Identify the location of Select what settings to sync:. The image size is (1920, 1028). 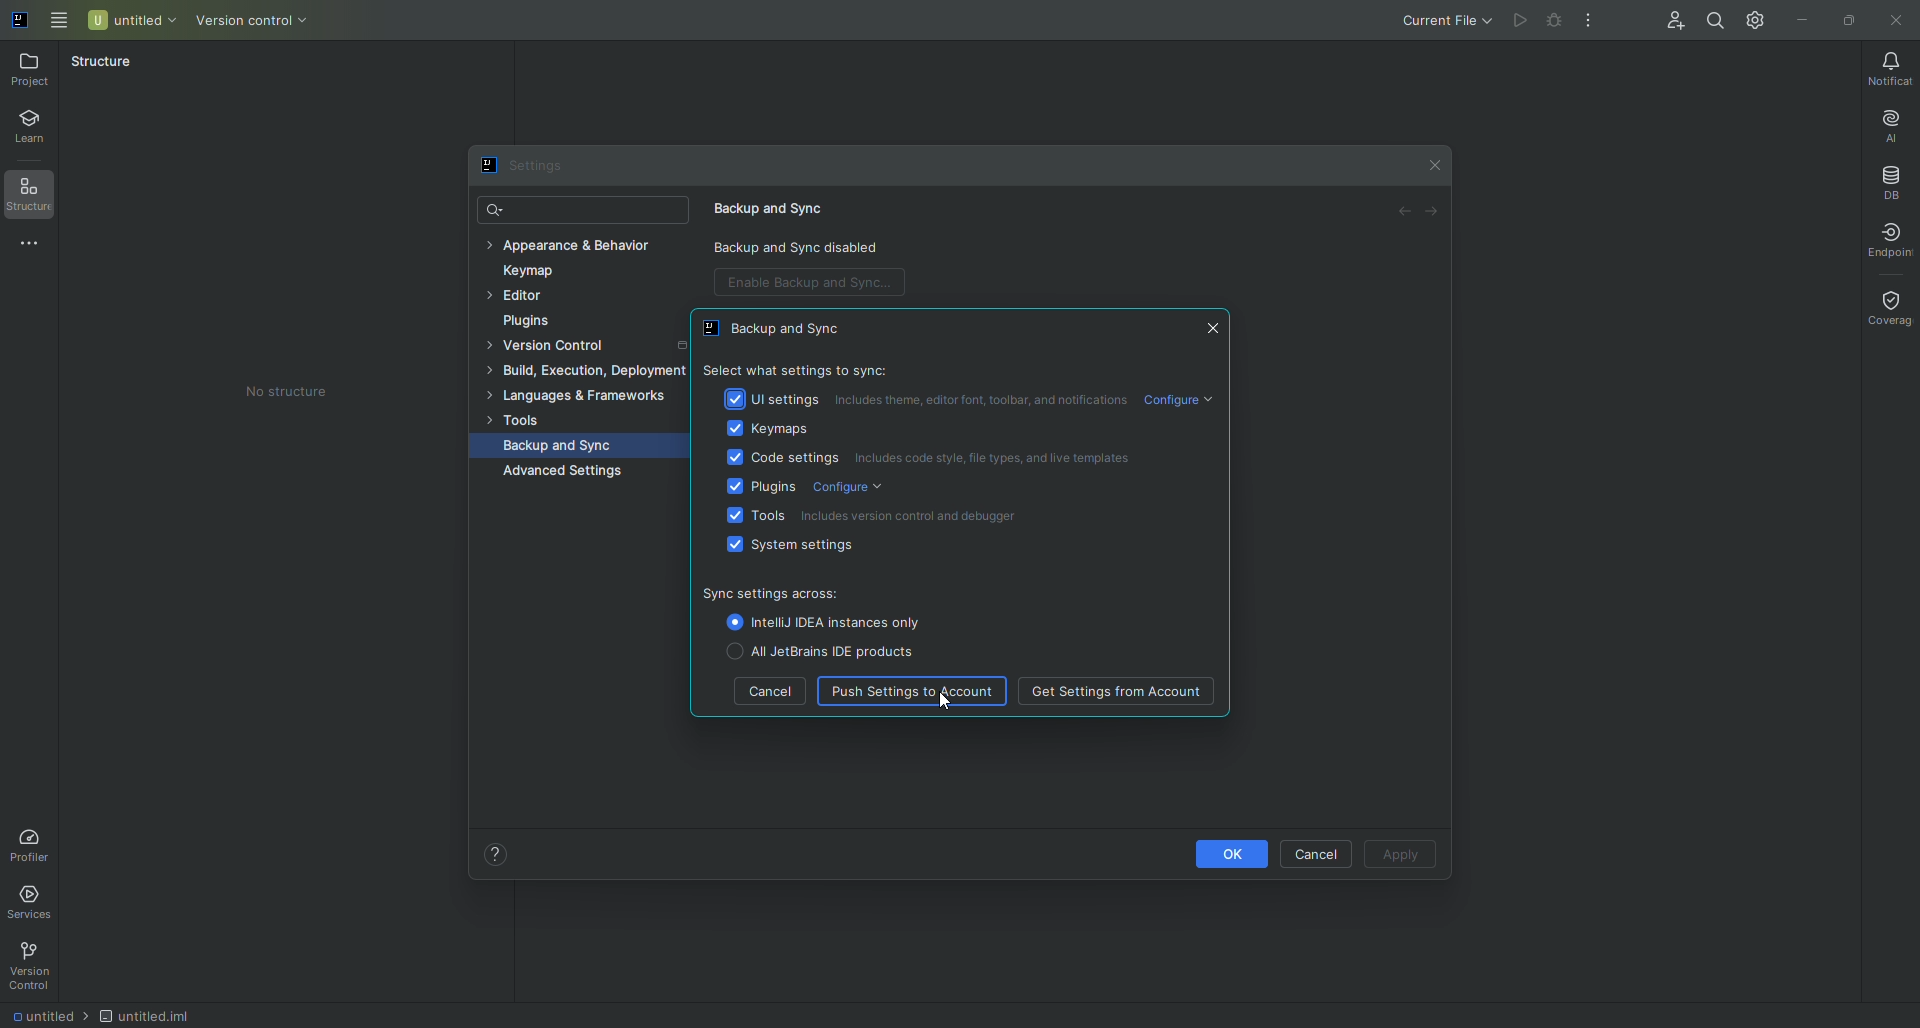
(799, 368).